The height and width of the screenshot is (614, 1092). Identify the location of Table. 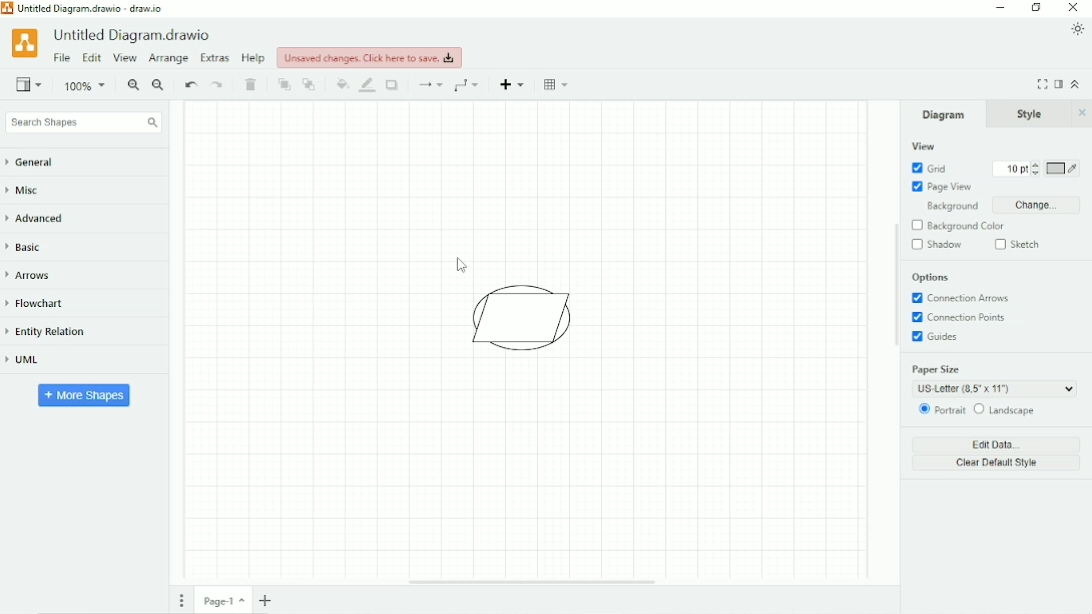
(558, 84).